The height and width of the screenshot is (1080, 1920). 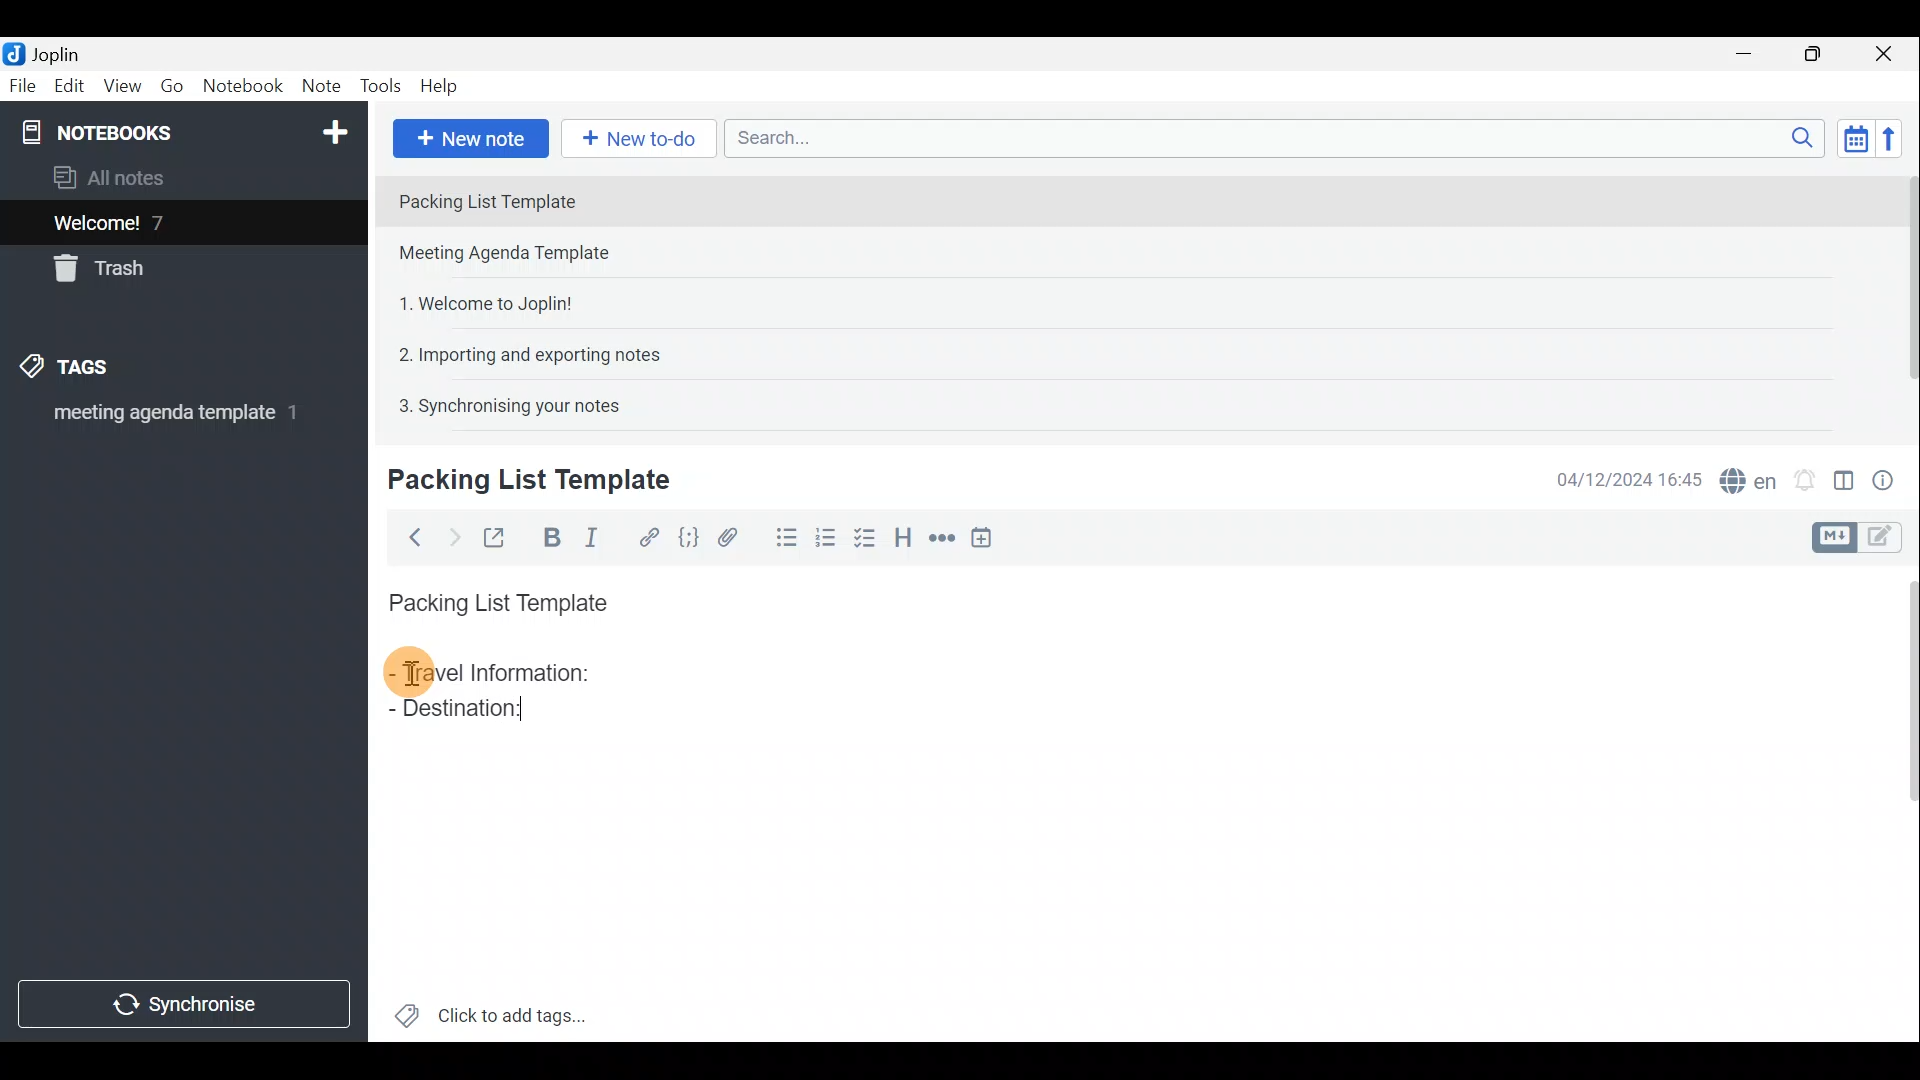 What do you see at coordinates (871, 543) in the screenshot?
I see `Checkbox` at bounding box center [871, 543].